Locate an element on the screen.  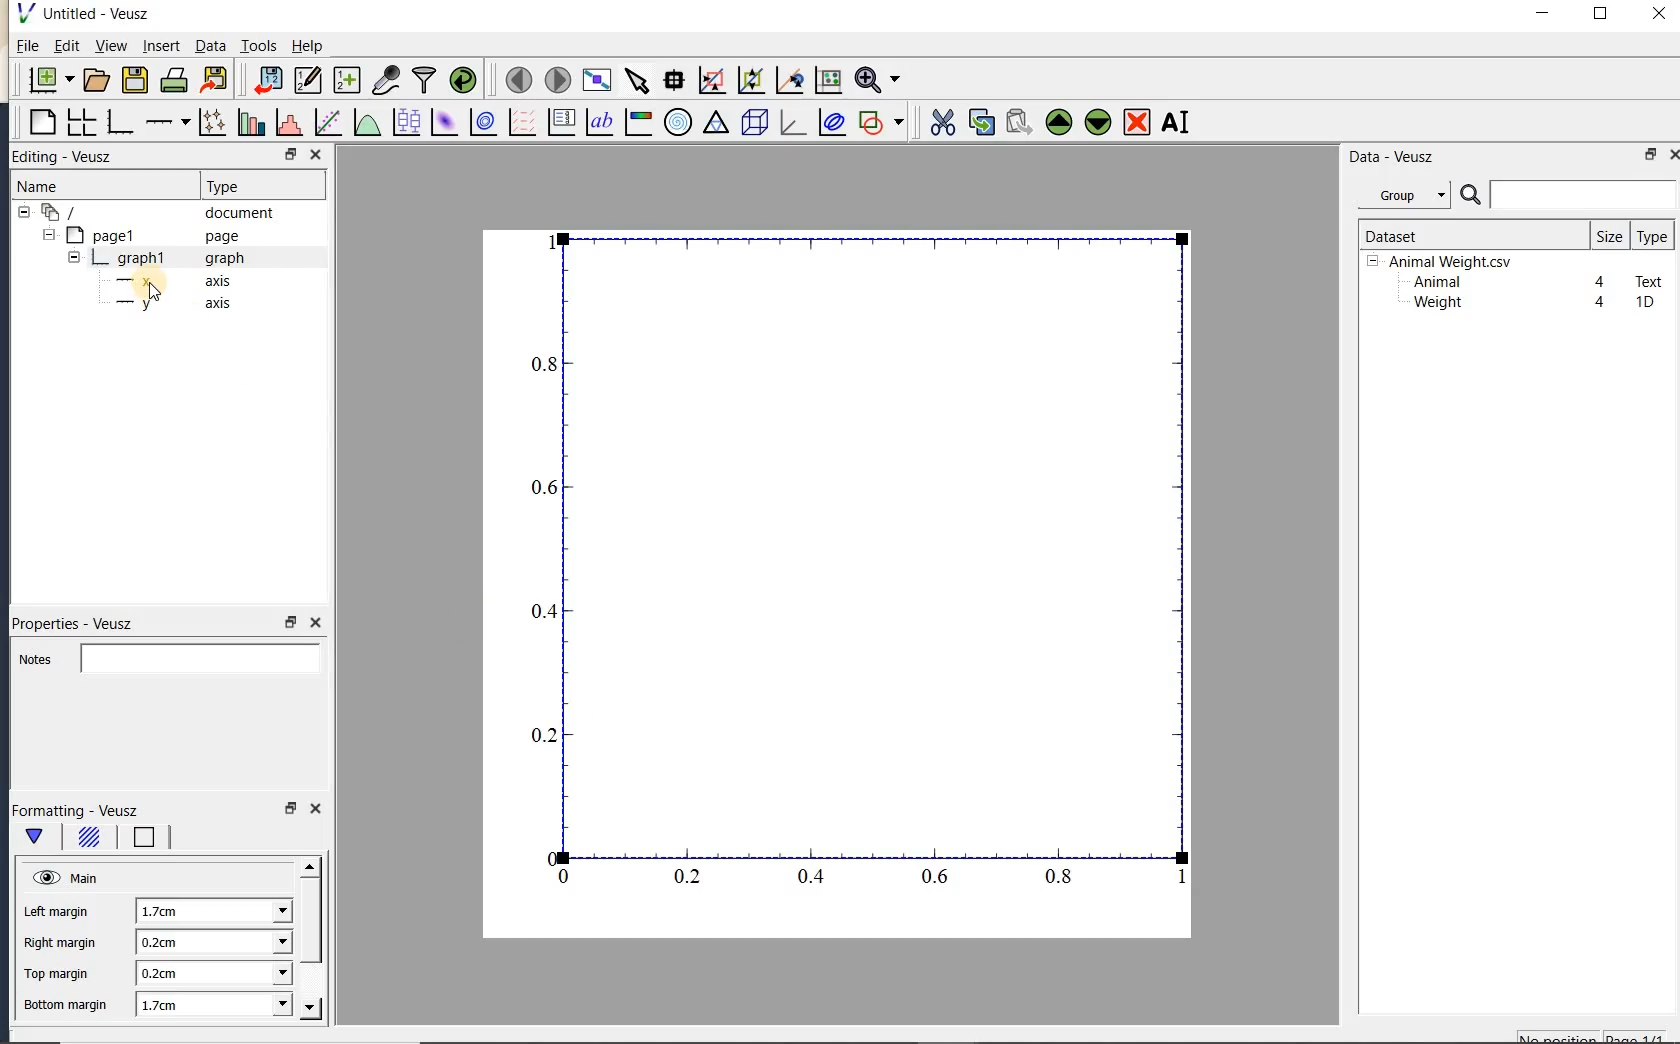
Data is located at coordinates (210, 45).